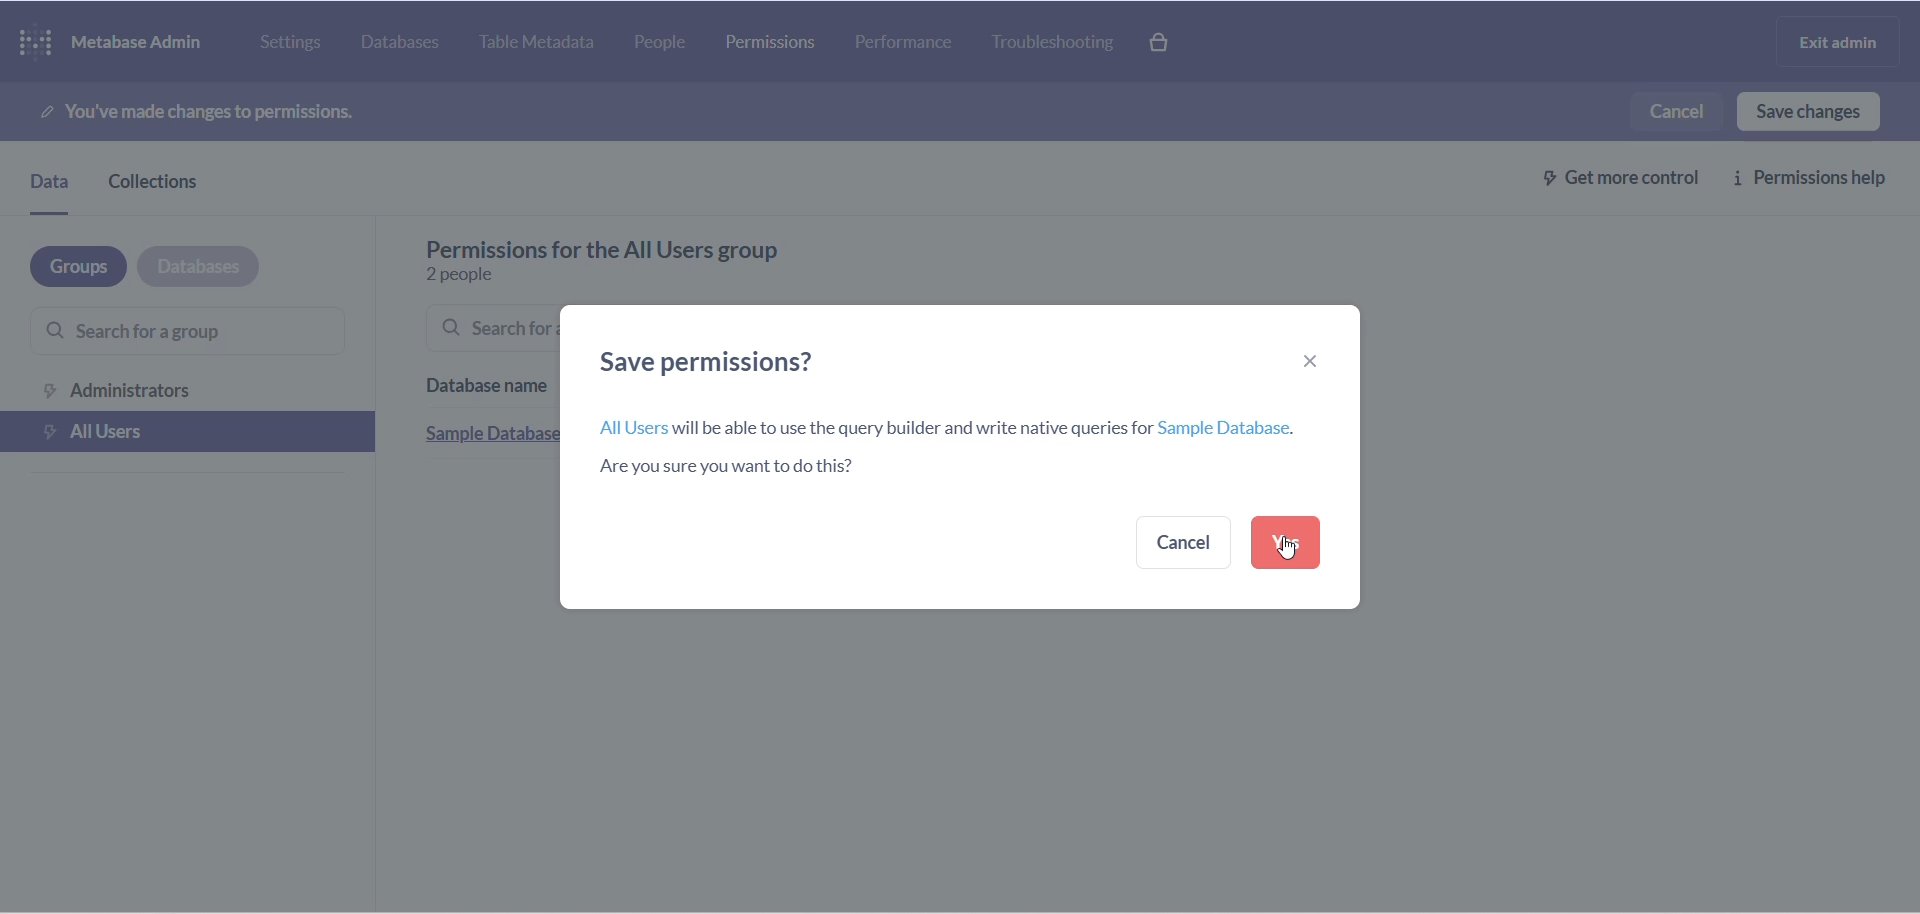 This screenshot has width=1920, height=914. I want to click on database name, so click(485, 381).